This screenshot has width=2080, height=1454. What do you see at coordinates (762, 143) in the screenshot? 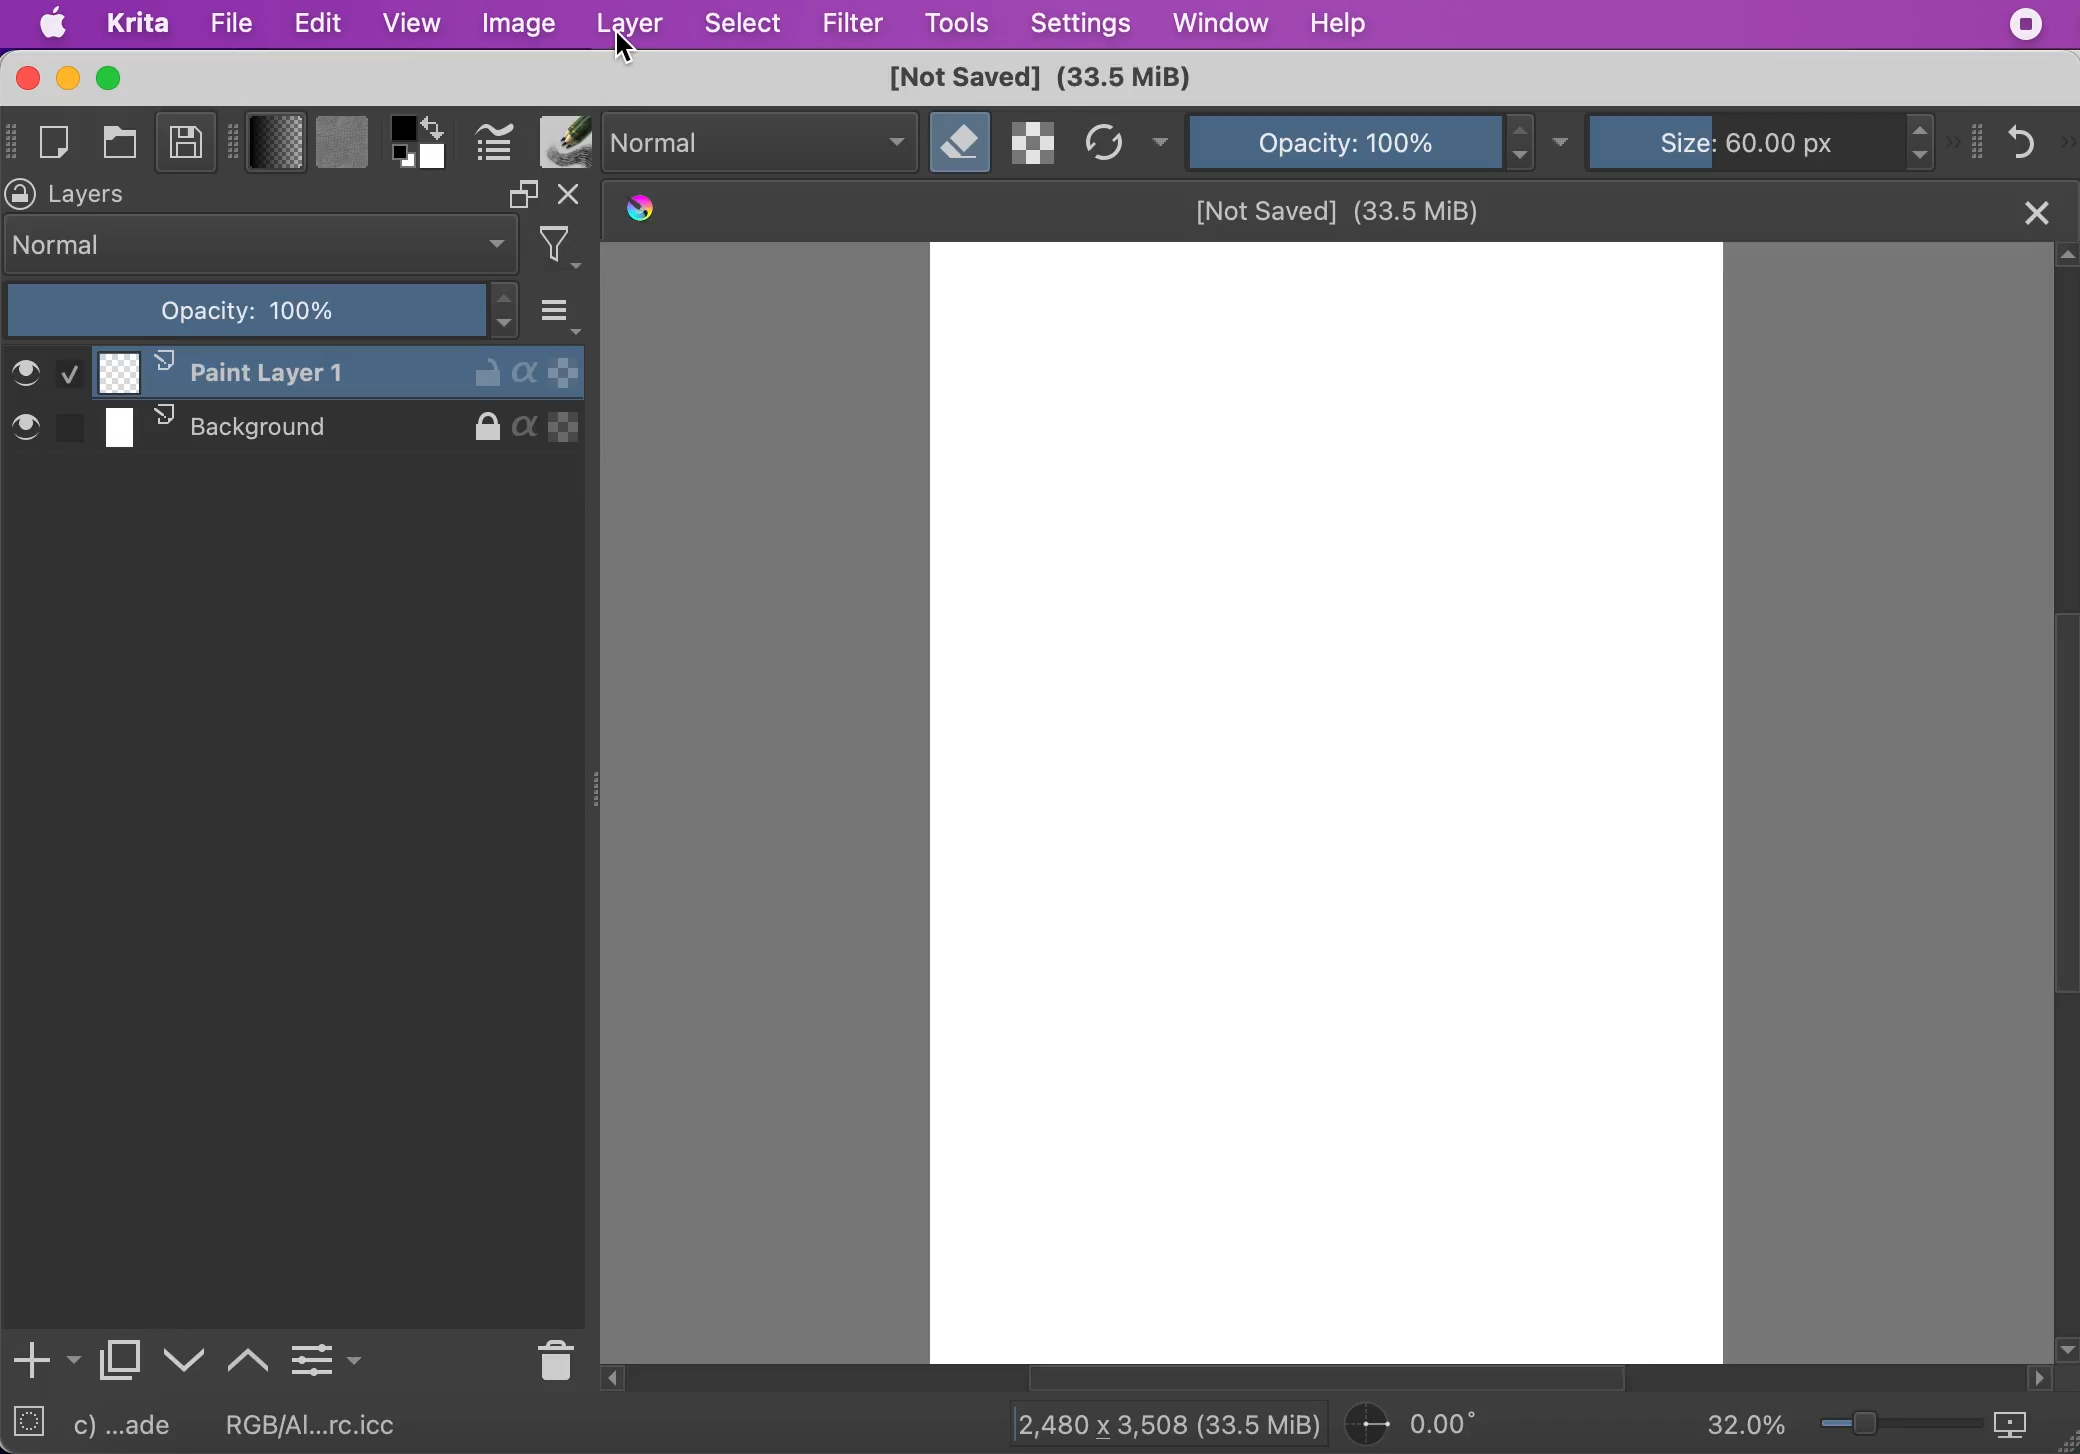
I see `blending mode` at bounding box center [762, 143].